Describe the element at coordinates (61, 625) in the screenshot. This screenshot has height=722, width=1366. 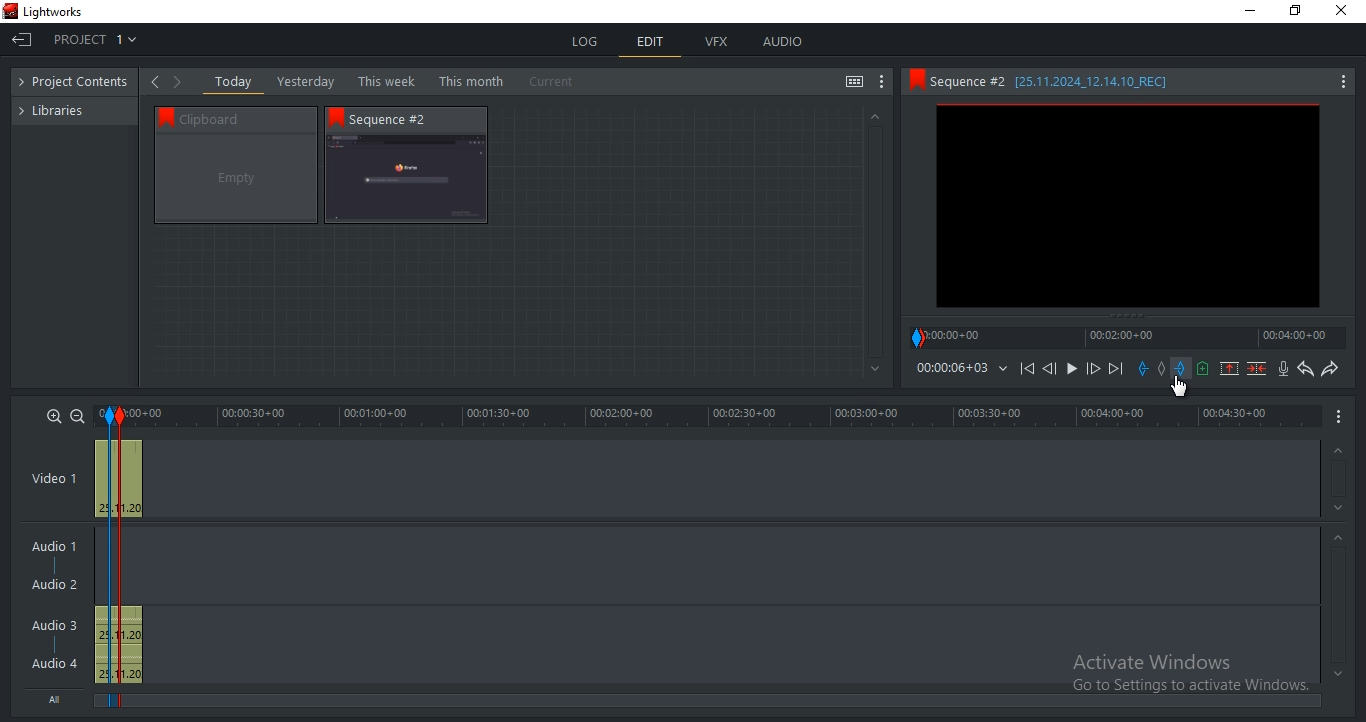
I see `Audio 3` at that location.